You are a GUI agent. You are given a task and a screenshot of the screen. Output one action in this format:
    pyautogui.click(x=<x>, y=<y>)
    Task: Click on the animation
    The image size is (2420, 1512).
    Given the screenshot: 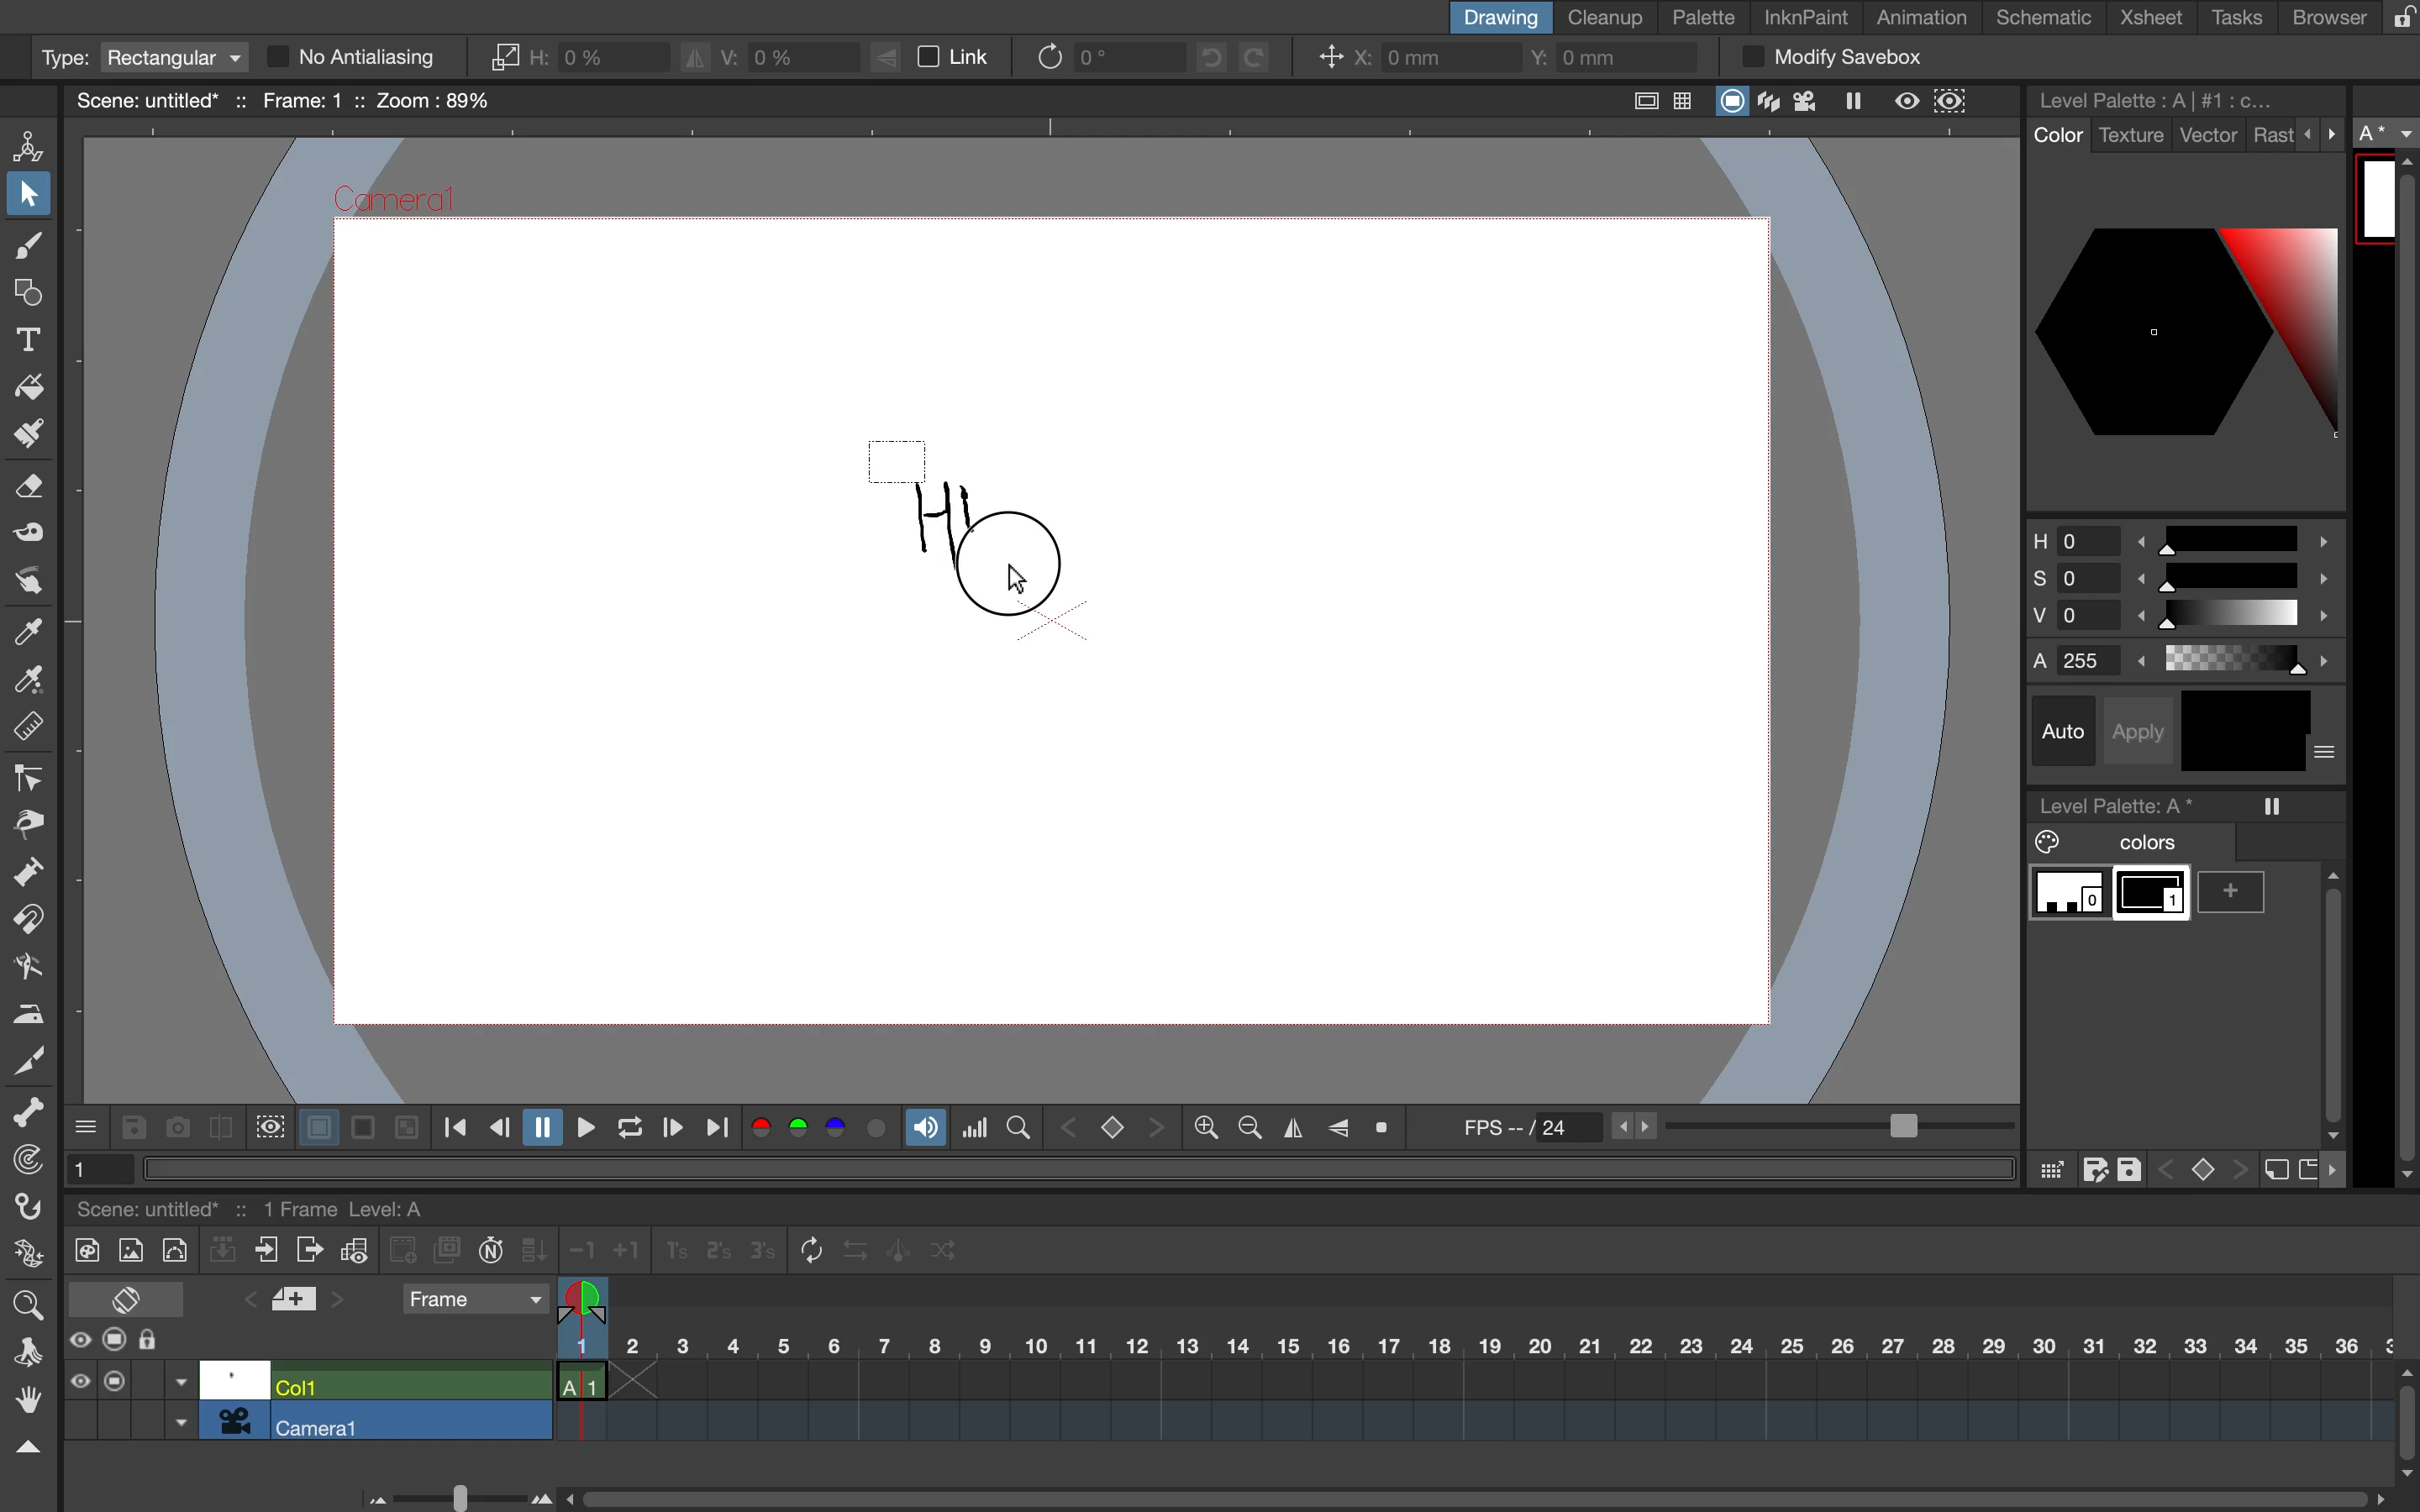 What is the action you would take?
    pyautogui.click(x=1930, y=19)
    